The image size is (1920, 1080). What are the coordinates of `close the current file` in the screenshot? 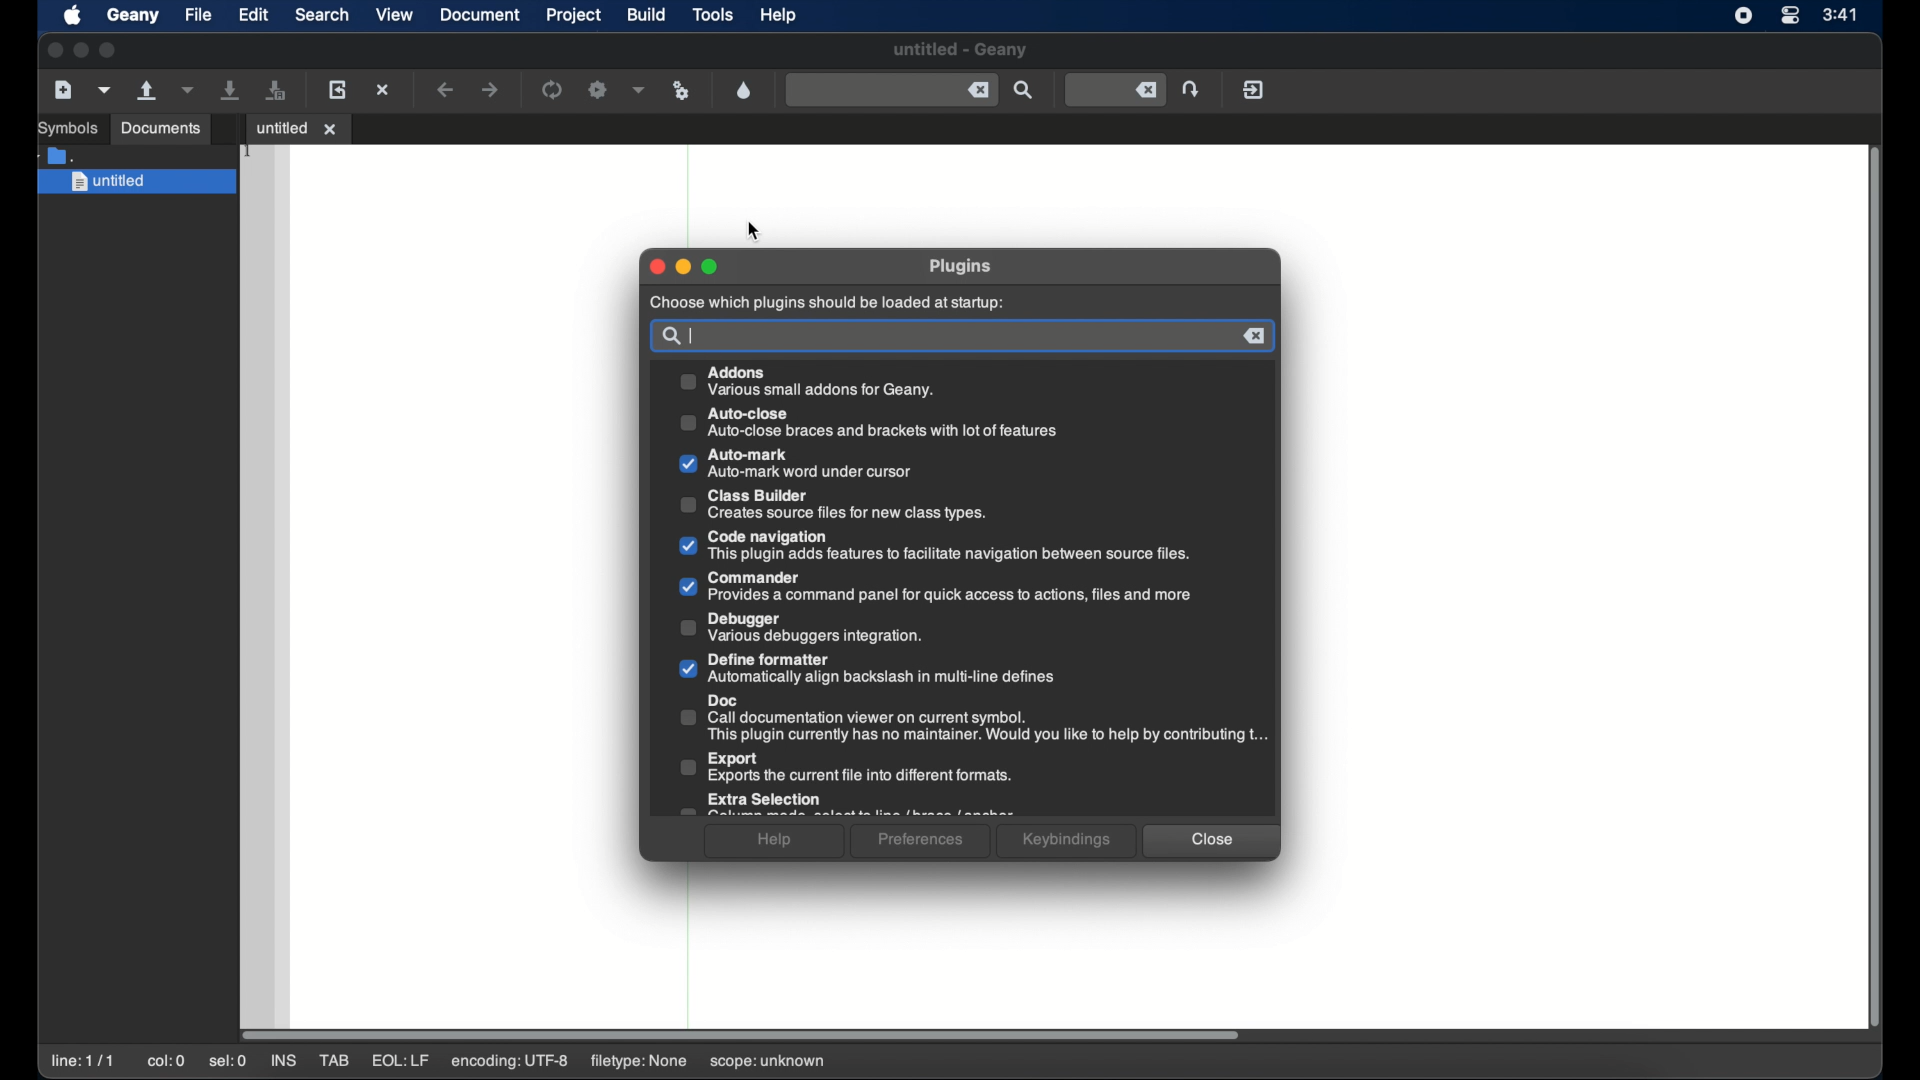 It's located at (384, 89).